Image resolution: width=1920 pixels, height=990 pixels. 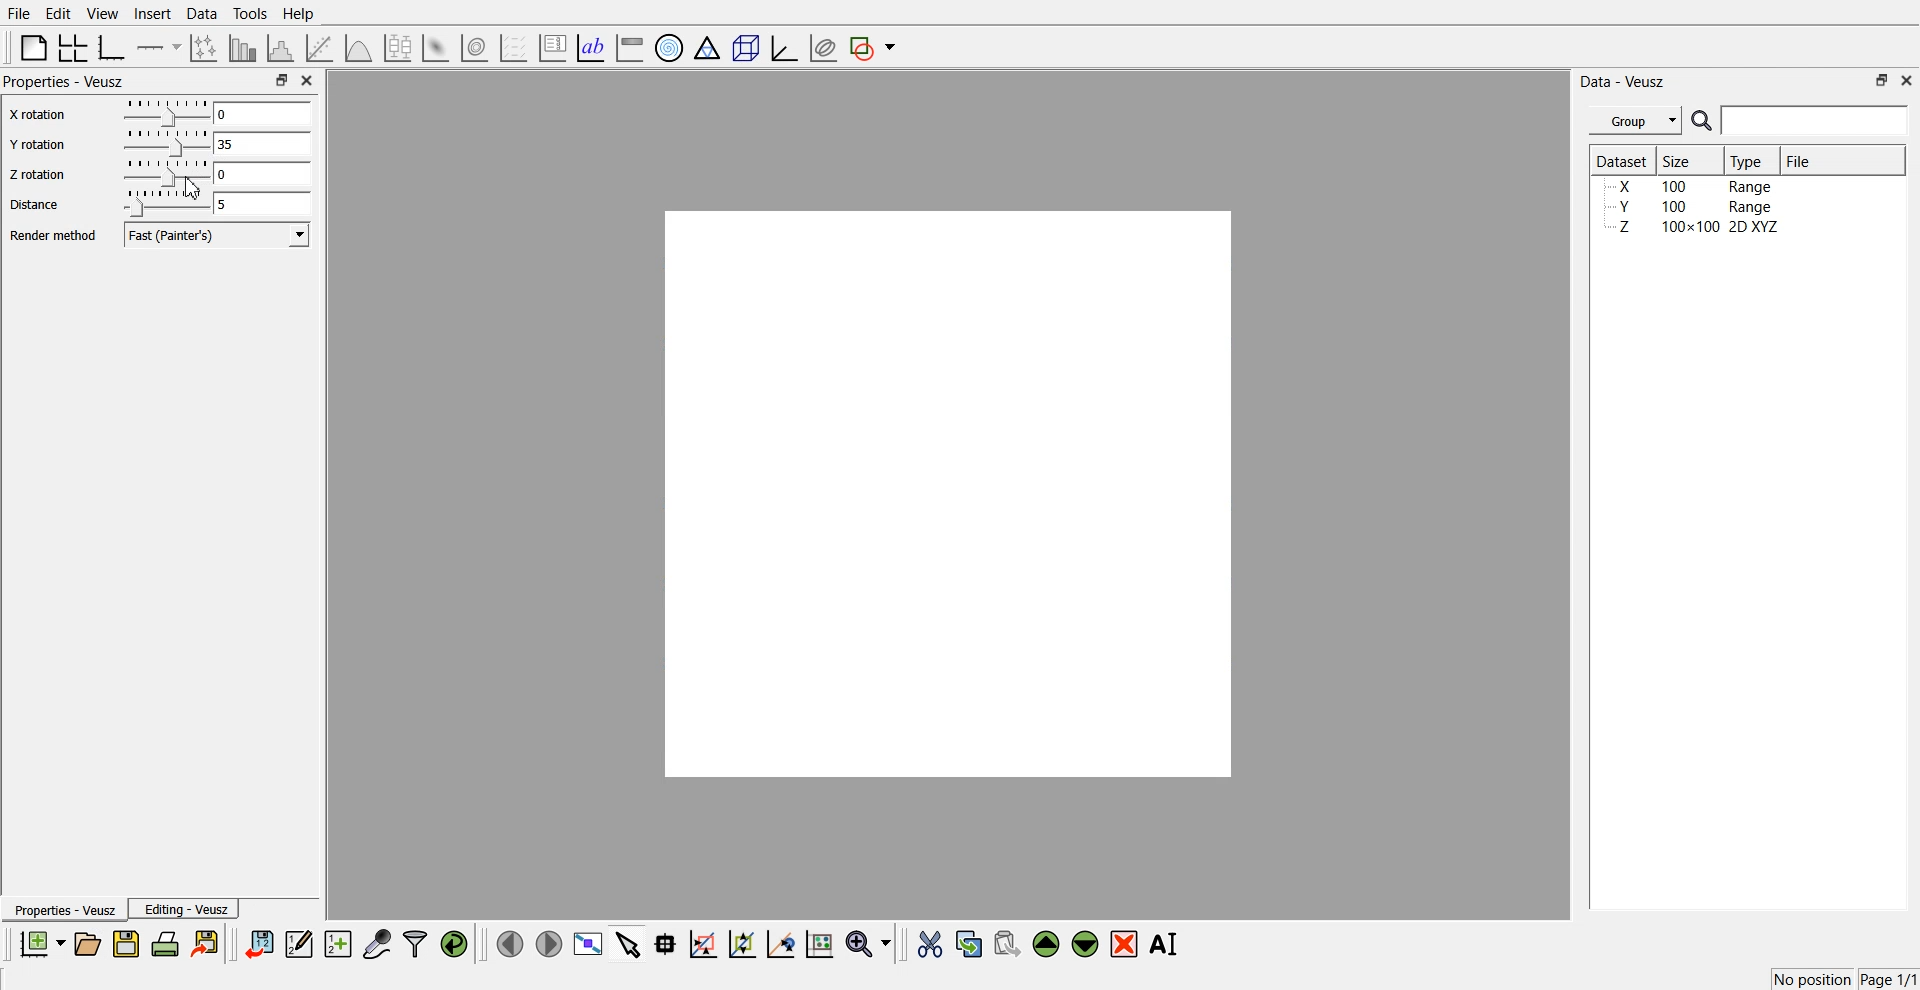 What do you see at coordinates (57, 14) in the screenshot?
I see `Edit` at bounding box center [57, 14].